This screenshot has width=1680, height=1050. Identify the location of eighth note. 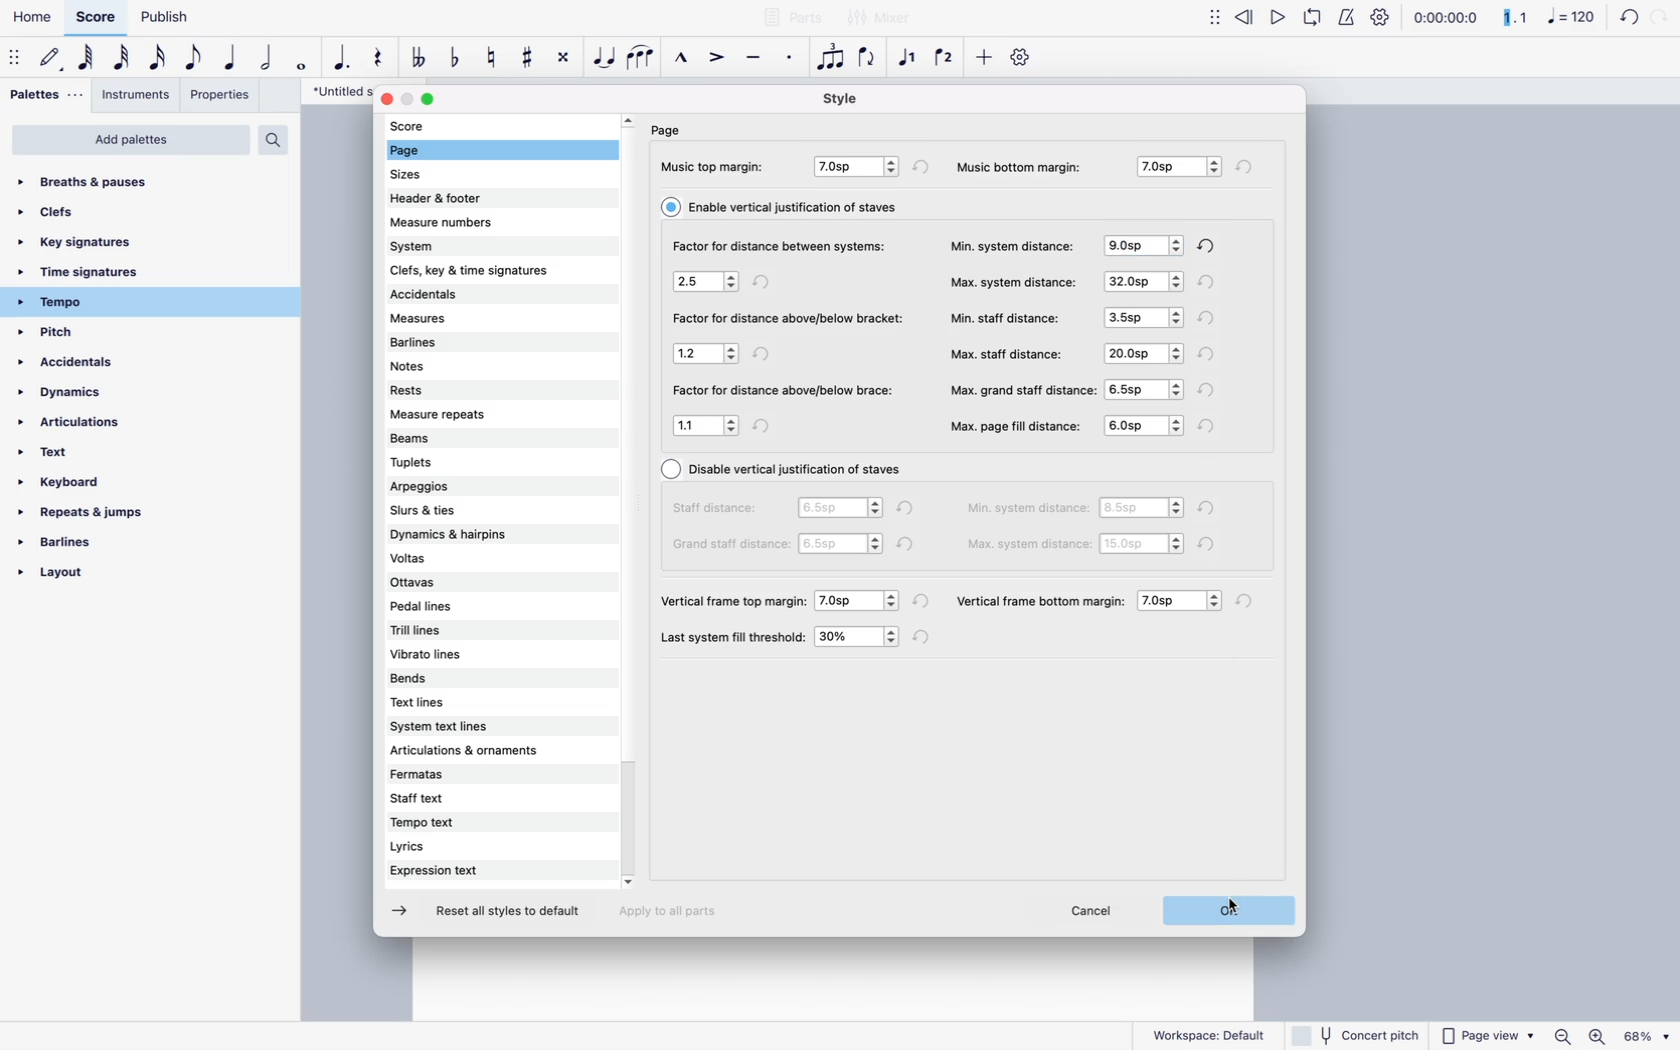
(195, 58).